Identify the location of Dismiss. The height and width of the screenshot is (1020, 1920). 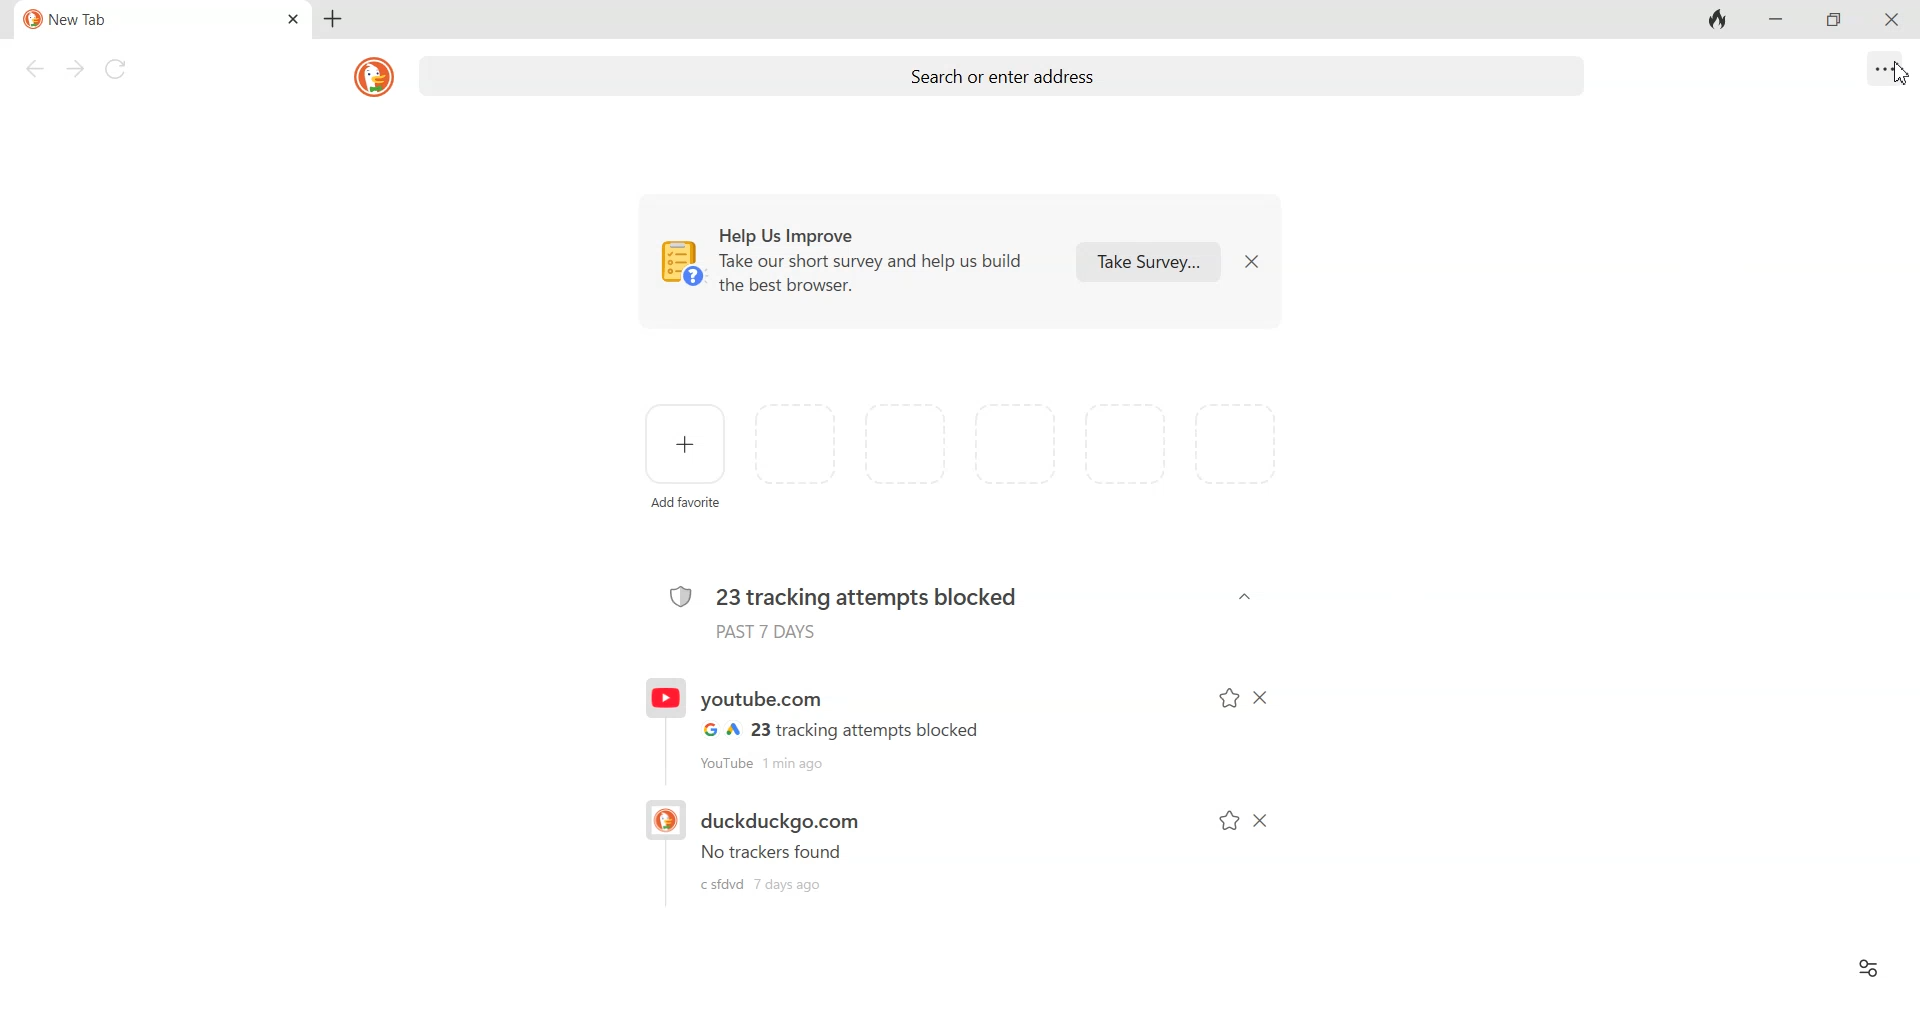
(1263, 699).